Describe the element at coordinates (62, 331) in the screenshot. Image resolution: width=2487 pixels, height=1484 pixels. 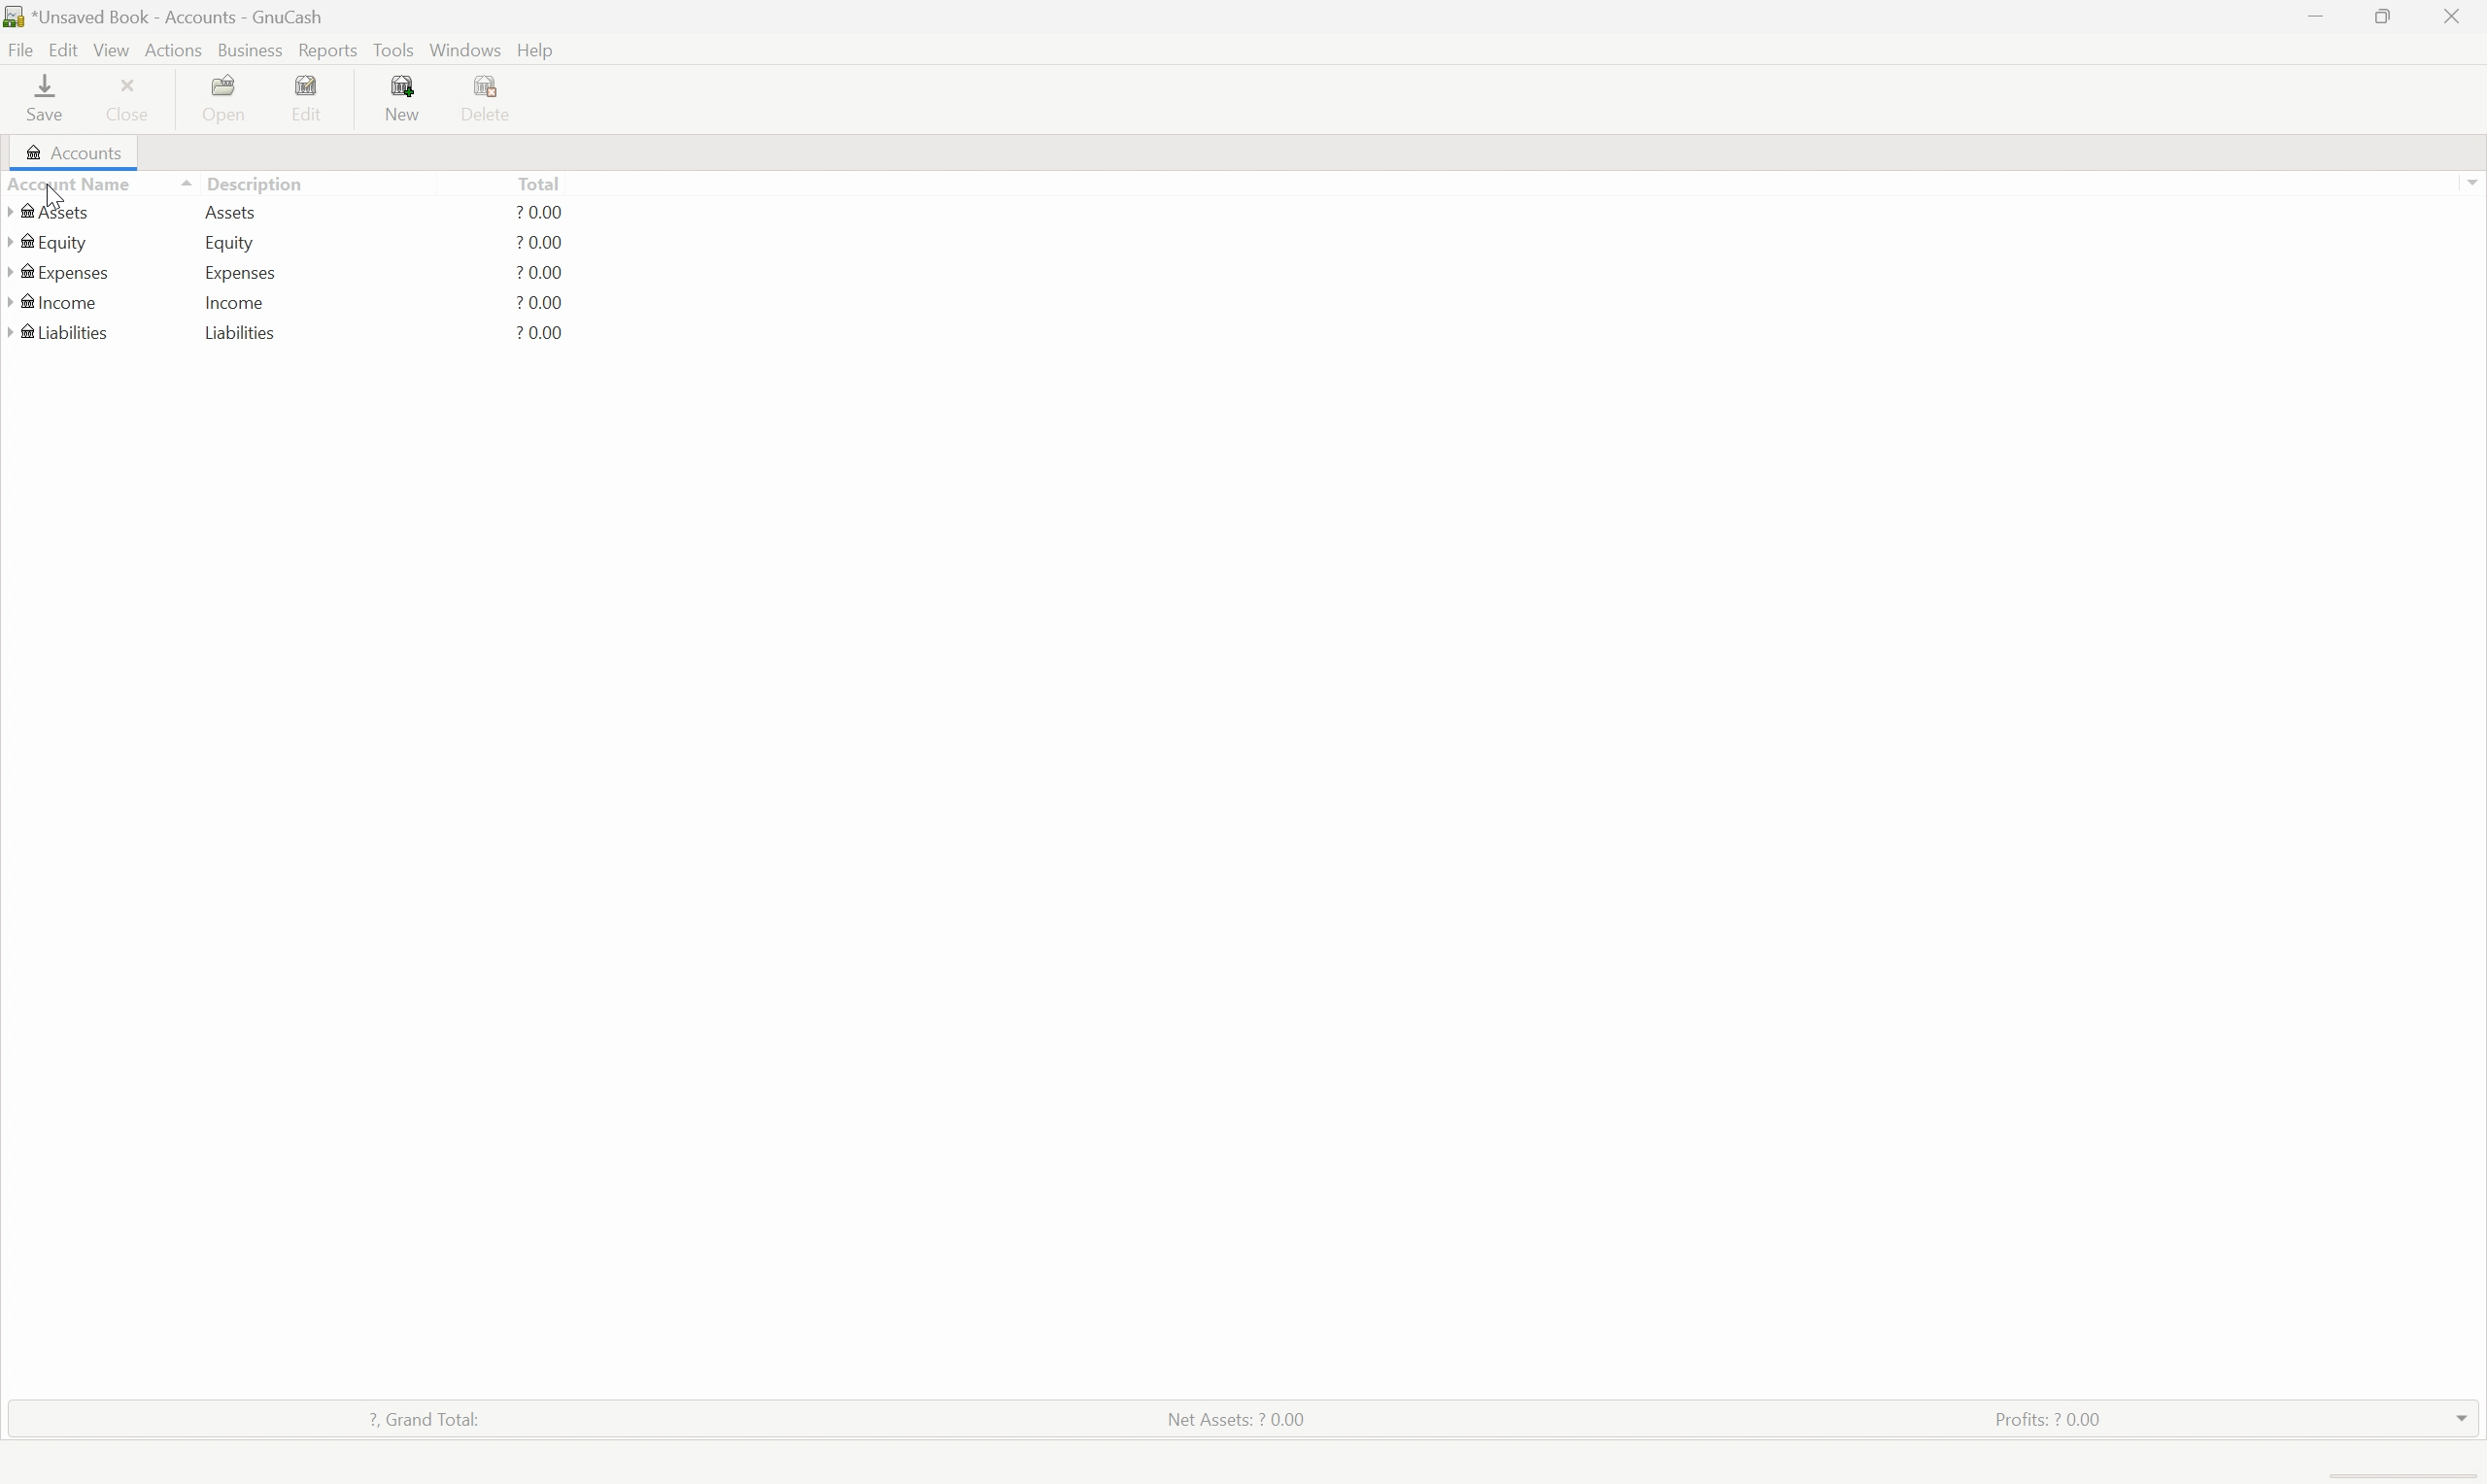
I see `Liabilities` at that location.